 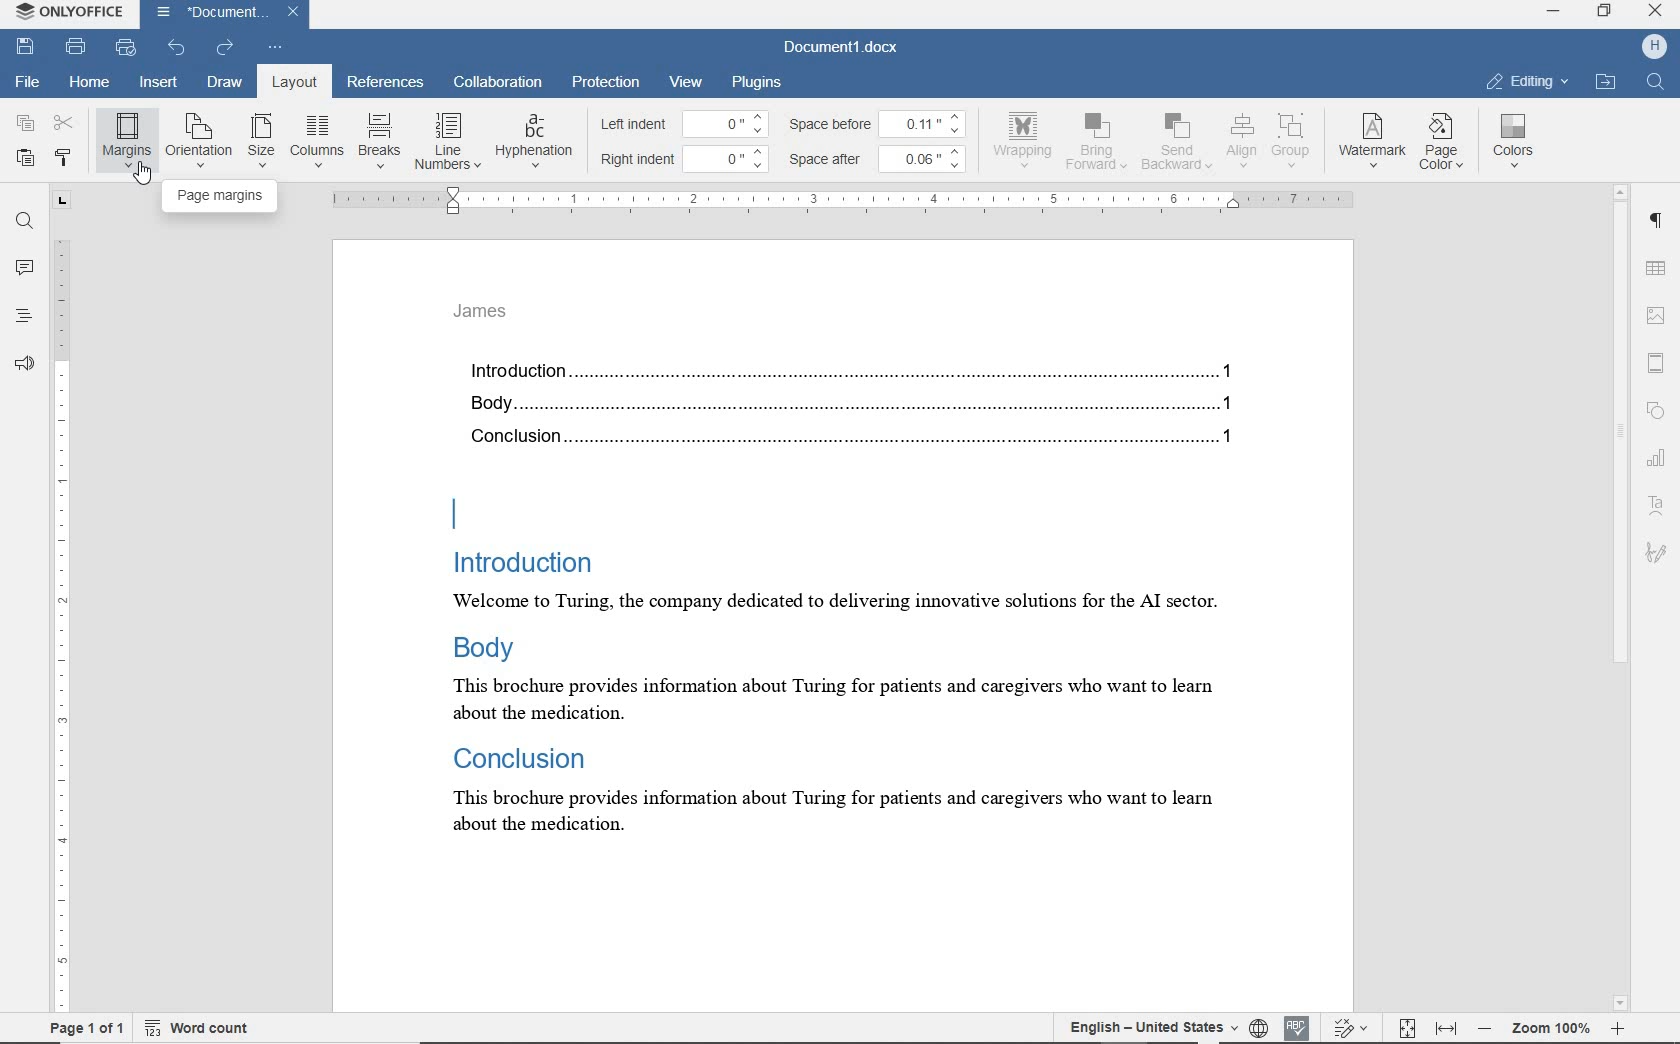 What do you see at coordinates (1655, 551) in the screenshot?
I see `signature` at bounding box center [1655, 551].